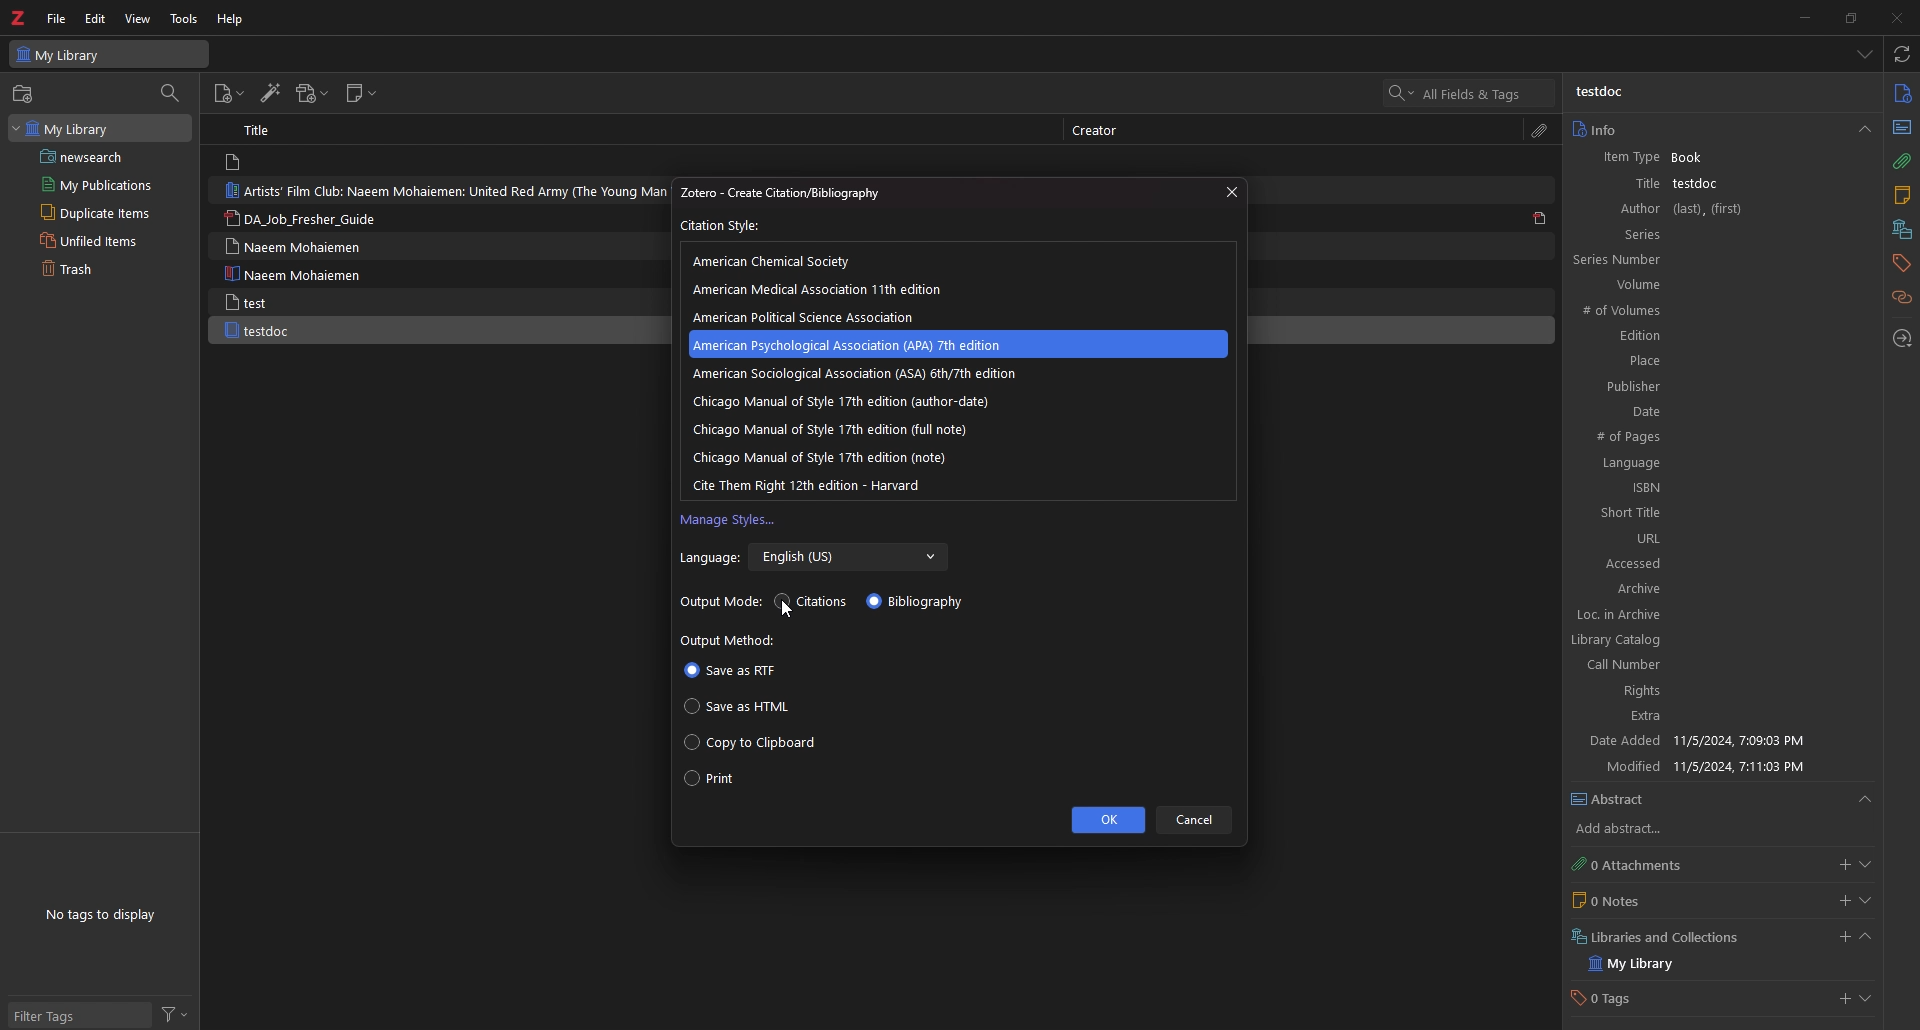 Image resolution: width=1920 pixels, height=1030 pixels. What do you see at coordinates (730, 672) in the screenshot?
I see `save as rtf` at bounding box center [730, 672].